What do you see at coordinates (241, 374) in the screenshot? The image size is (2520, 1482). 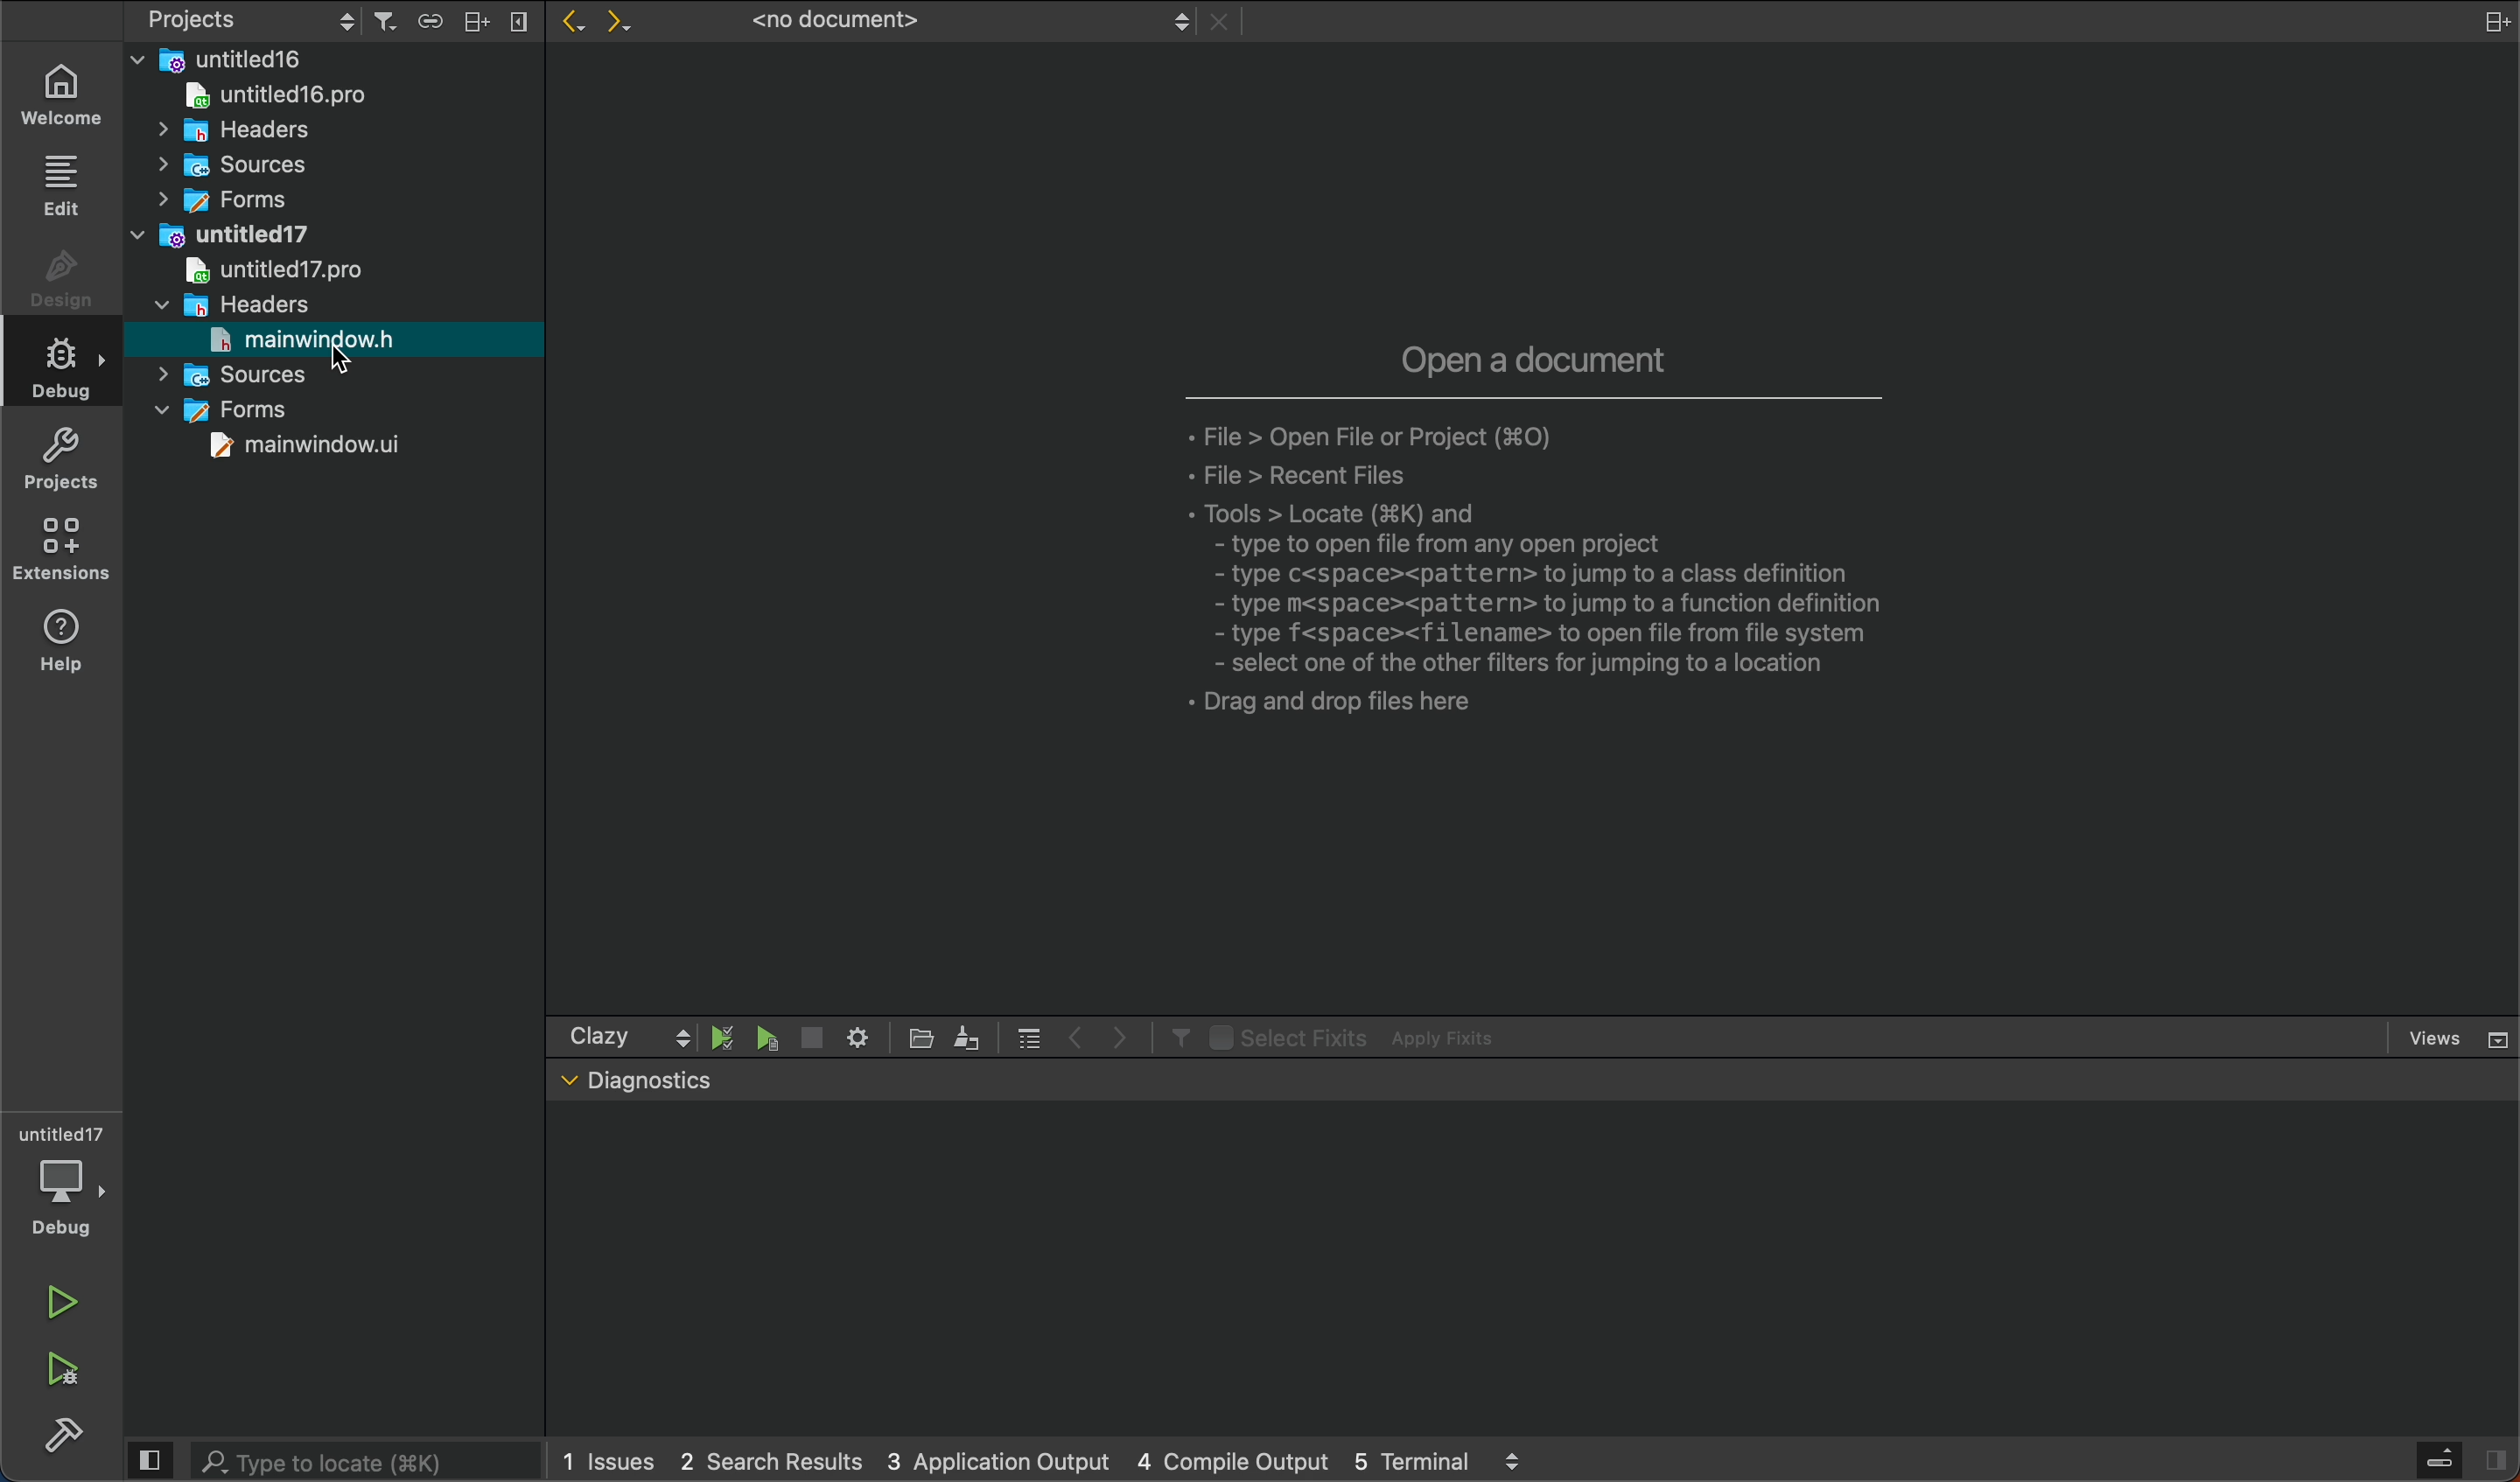 I see `Sources` at bounding box center [241, 374].